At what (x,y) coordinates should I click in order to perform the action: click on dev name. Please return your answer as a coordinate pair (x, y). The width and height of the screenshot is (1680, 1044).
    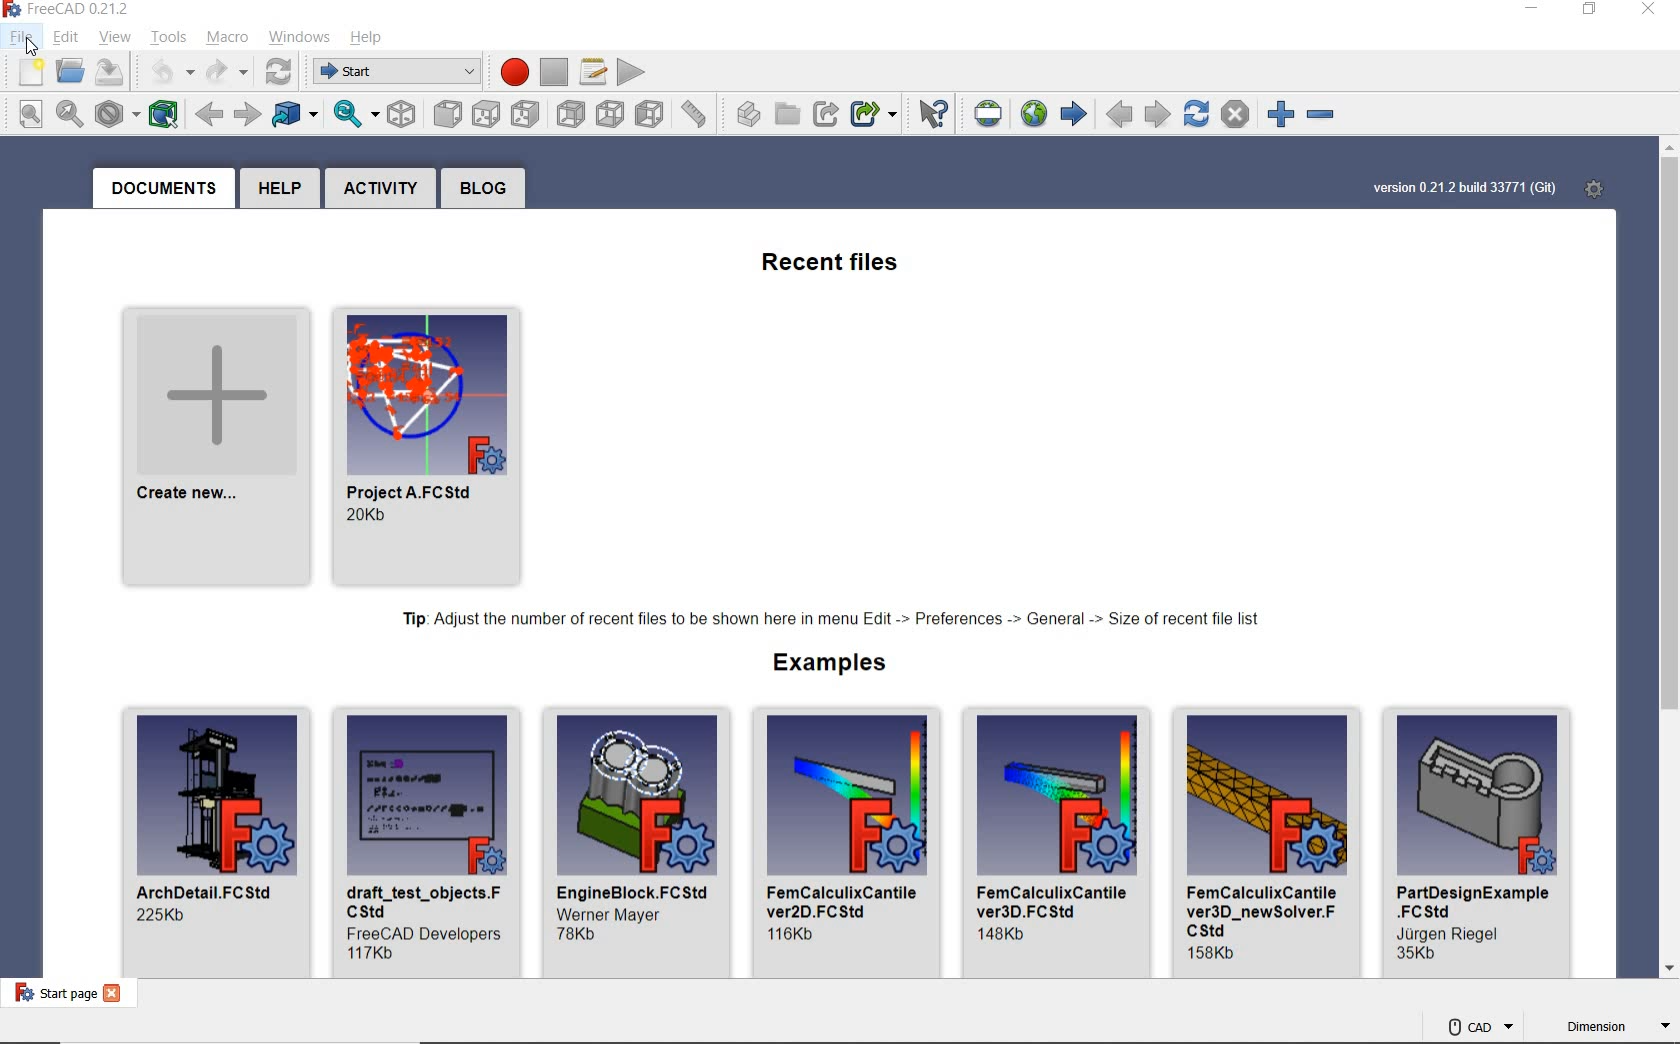
    Looking at the image, I should click on (617, 914).